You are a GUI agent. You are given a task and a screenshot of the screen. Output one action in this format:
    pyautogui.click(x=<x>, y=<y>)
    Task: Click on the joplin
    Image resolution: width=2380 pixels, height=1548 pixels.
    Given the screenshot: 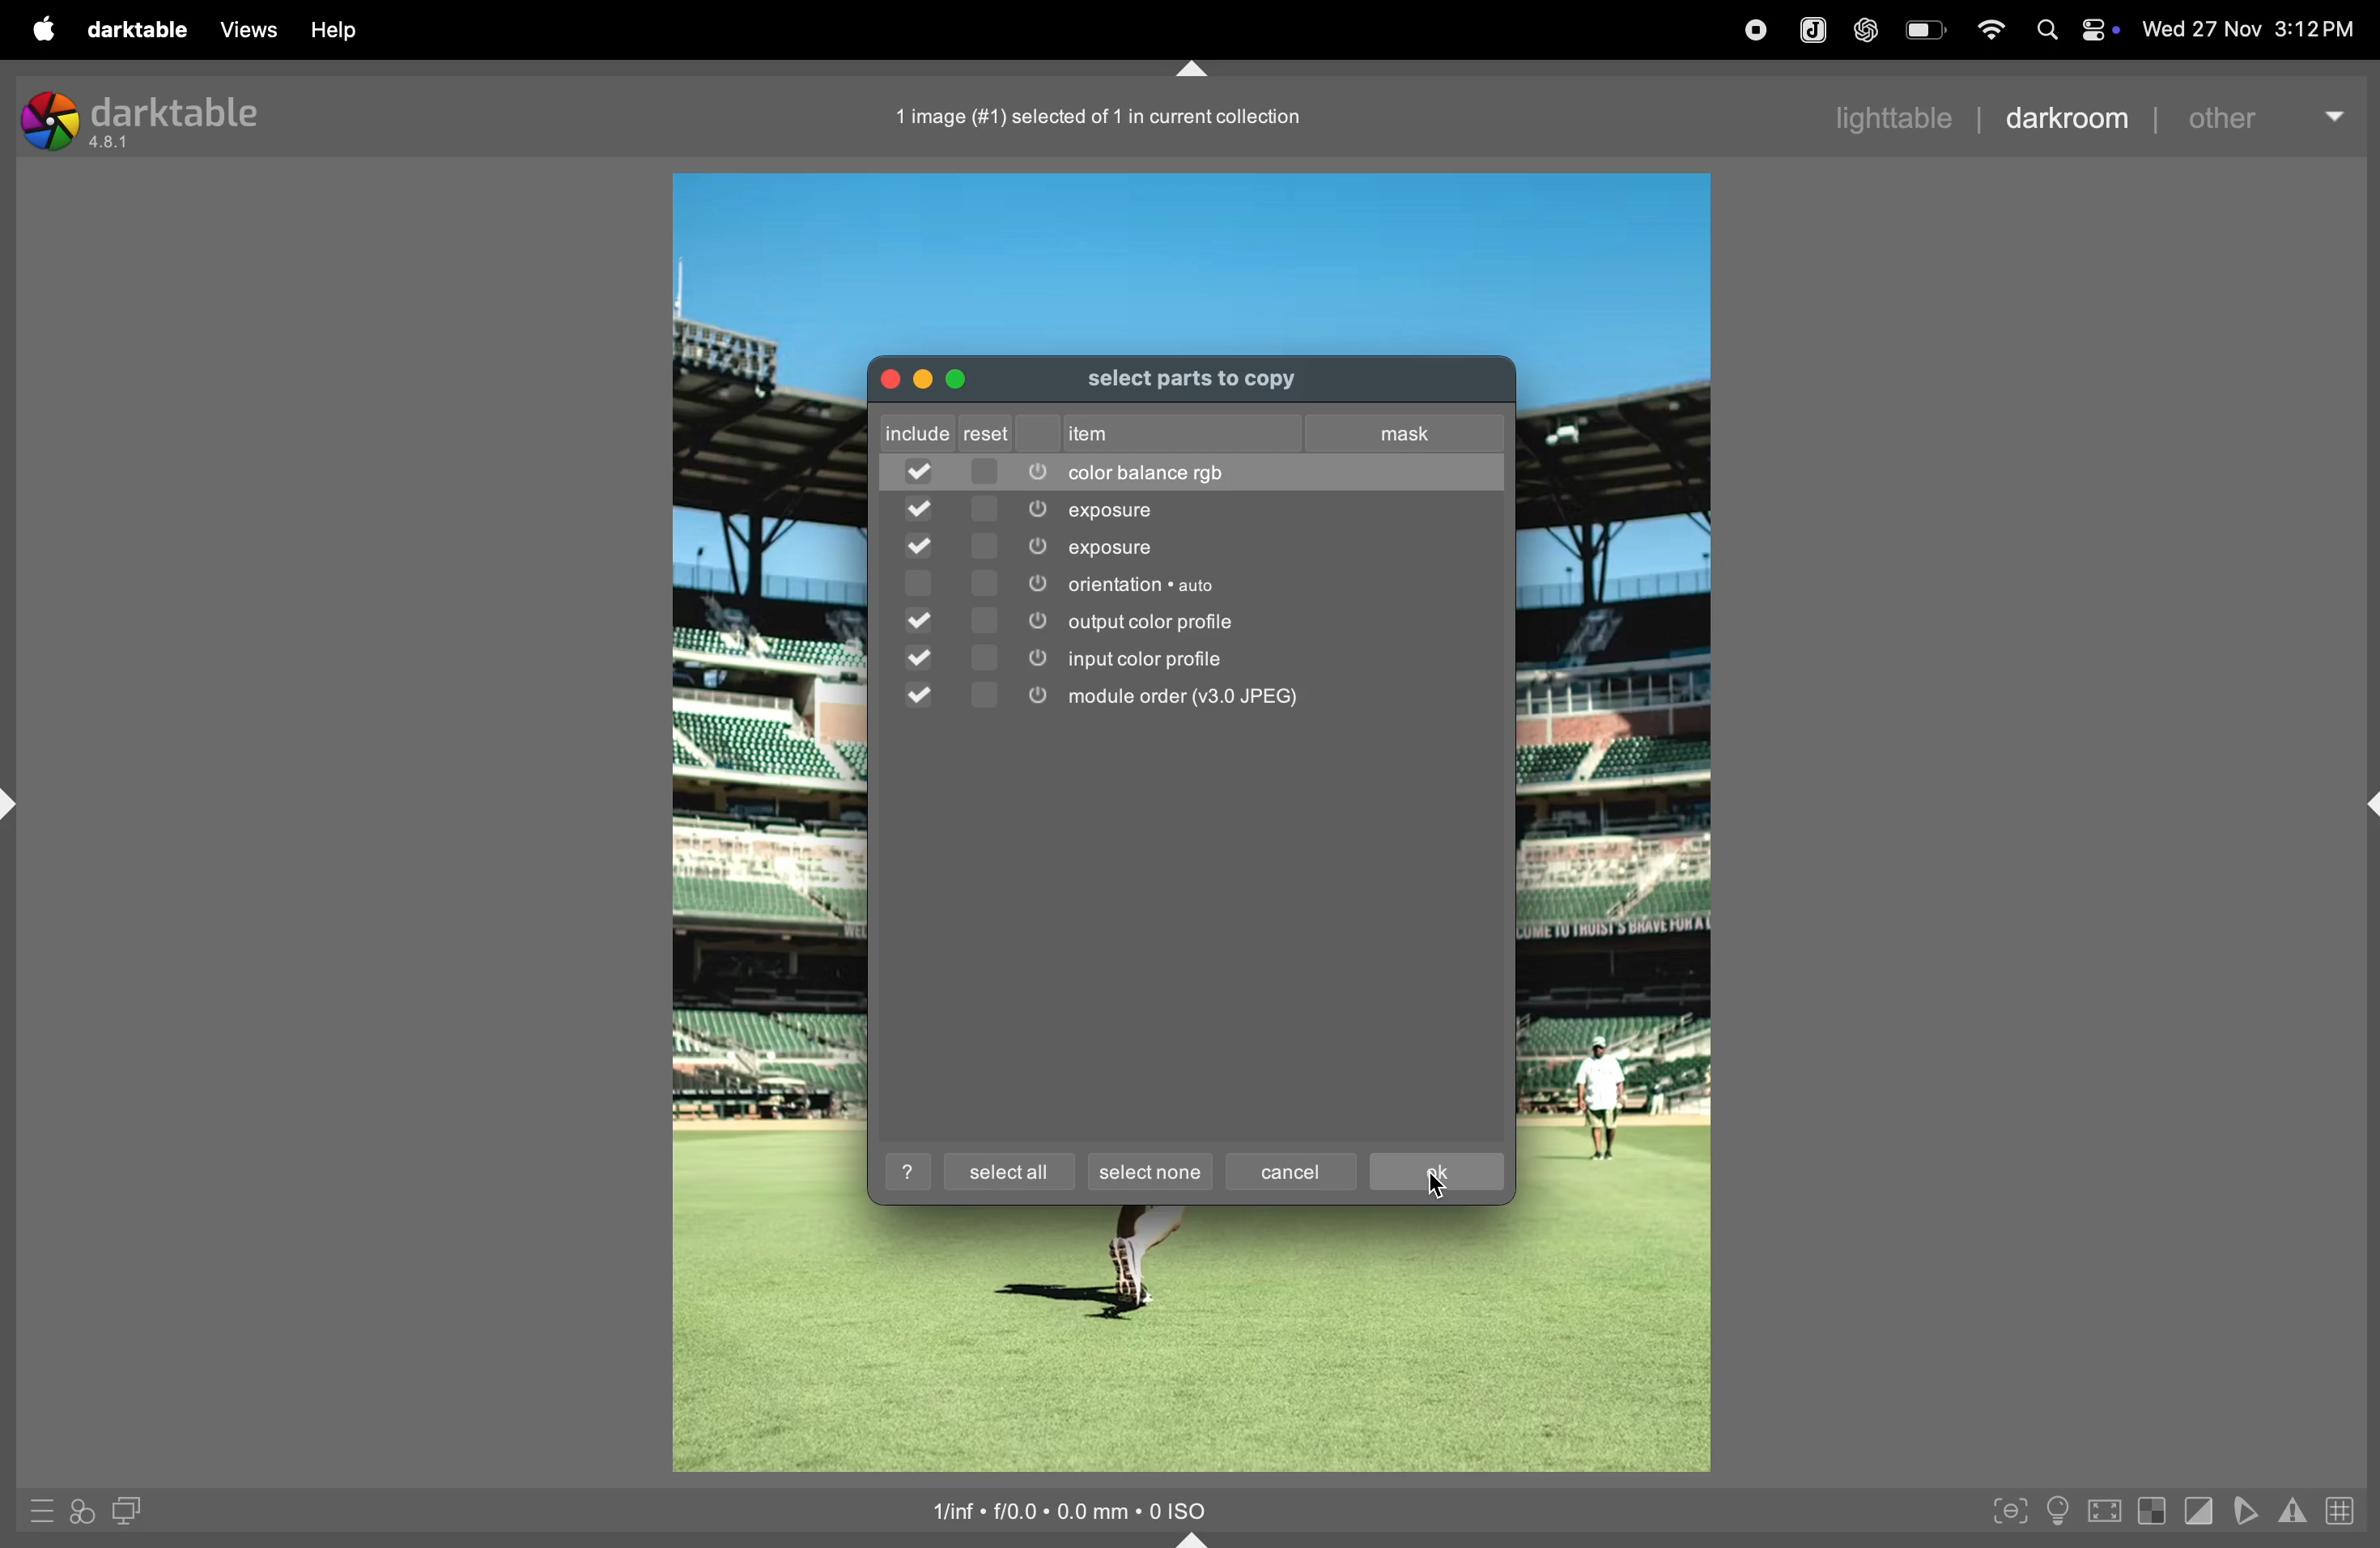 What is the action you would take?
    pyautogui.click(x=1815, y=29)
    